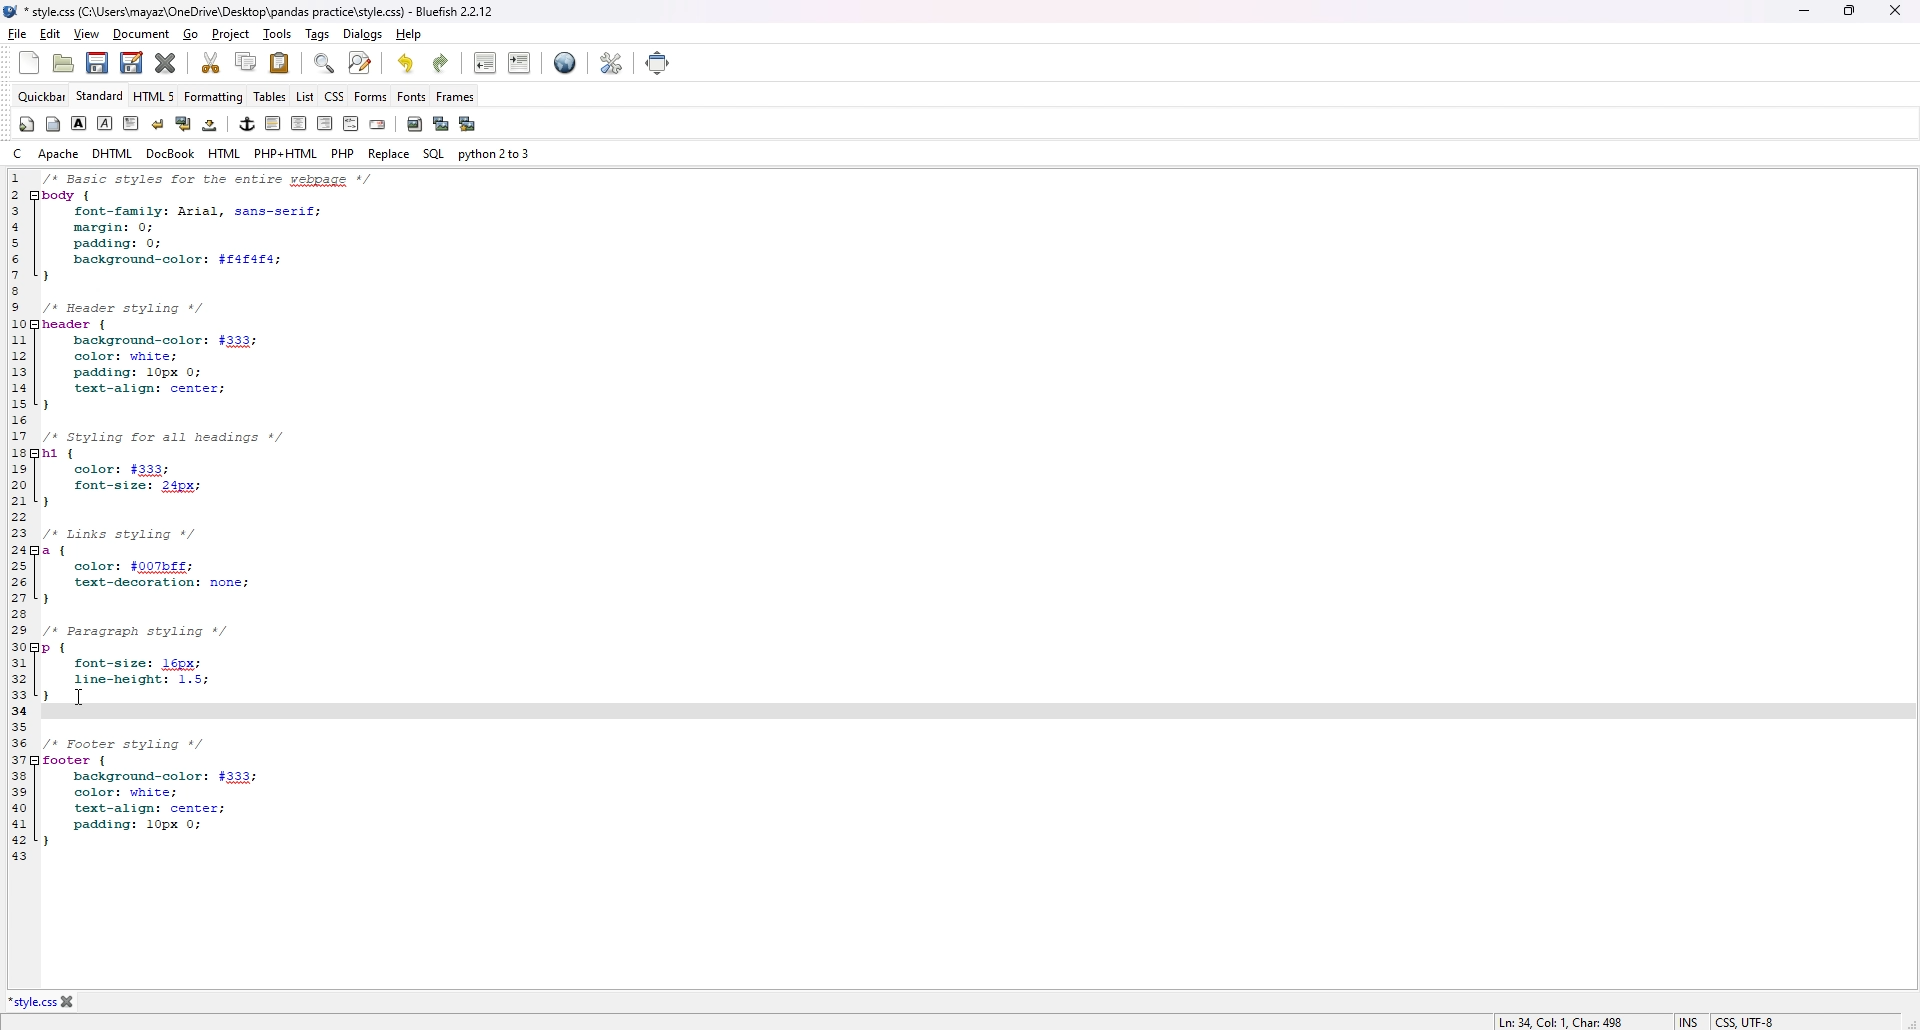 This screenshot has height=1030, width=1920. I want to click on right justify, so click(325, 123).